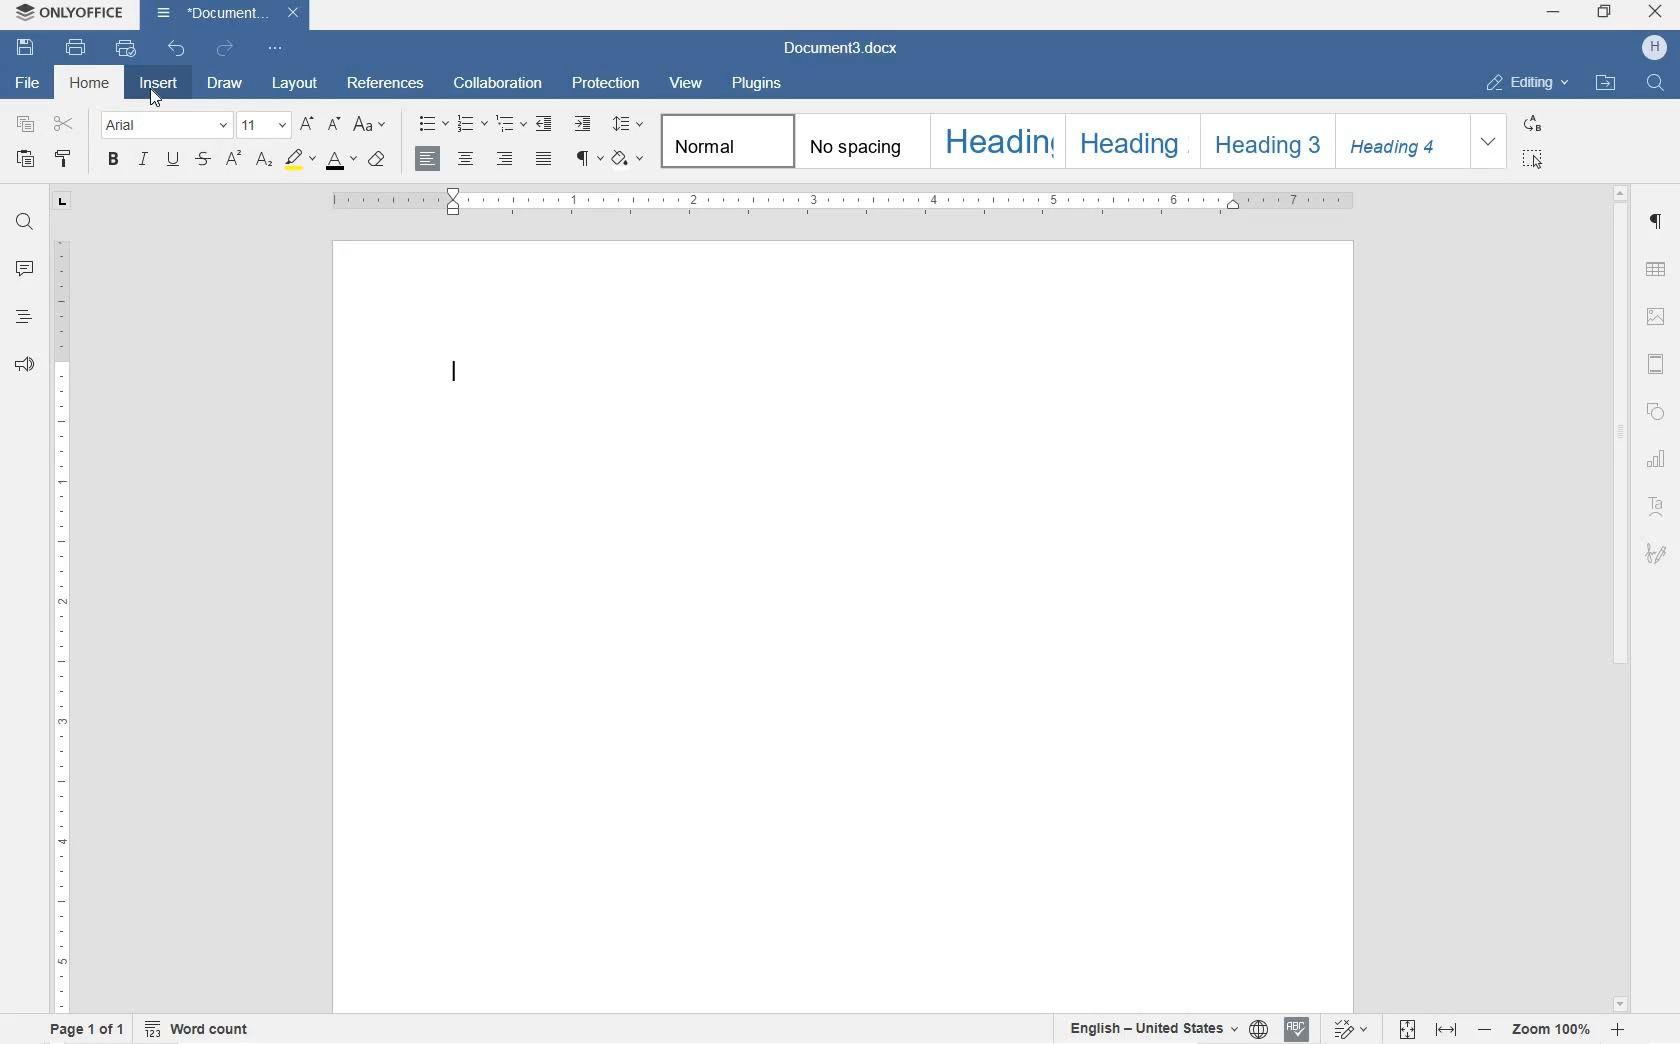 Image resolution: width=1680 pixels, height=1044 pixels. I want to click on SIGNATURE, so click(1657, 552).